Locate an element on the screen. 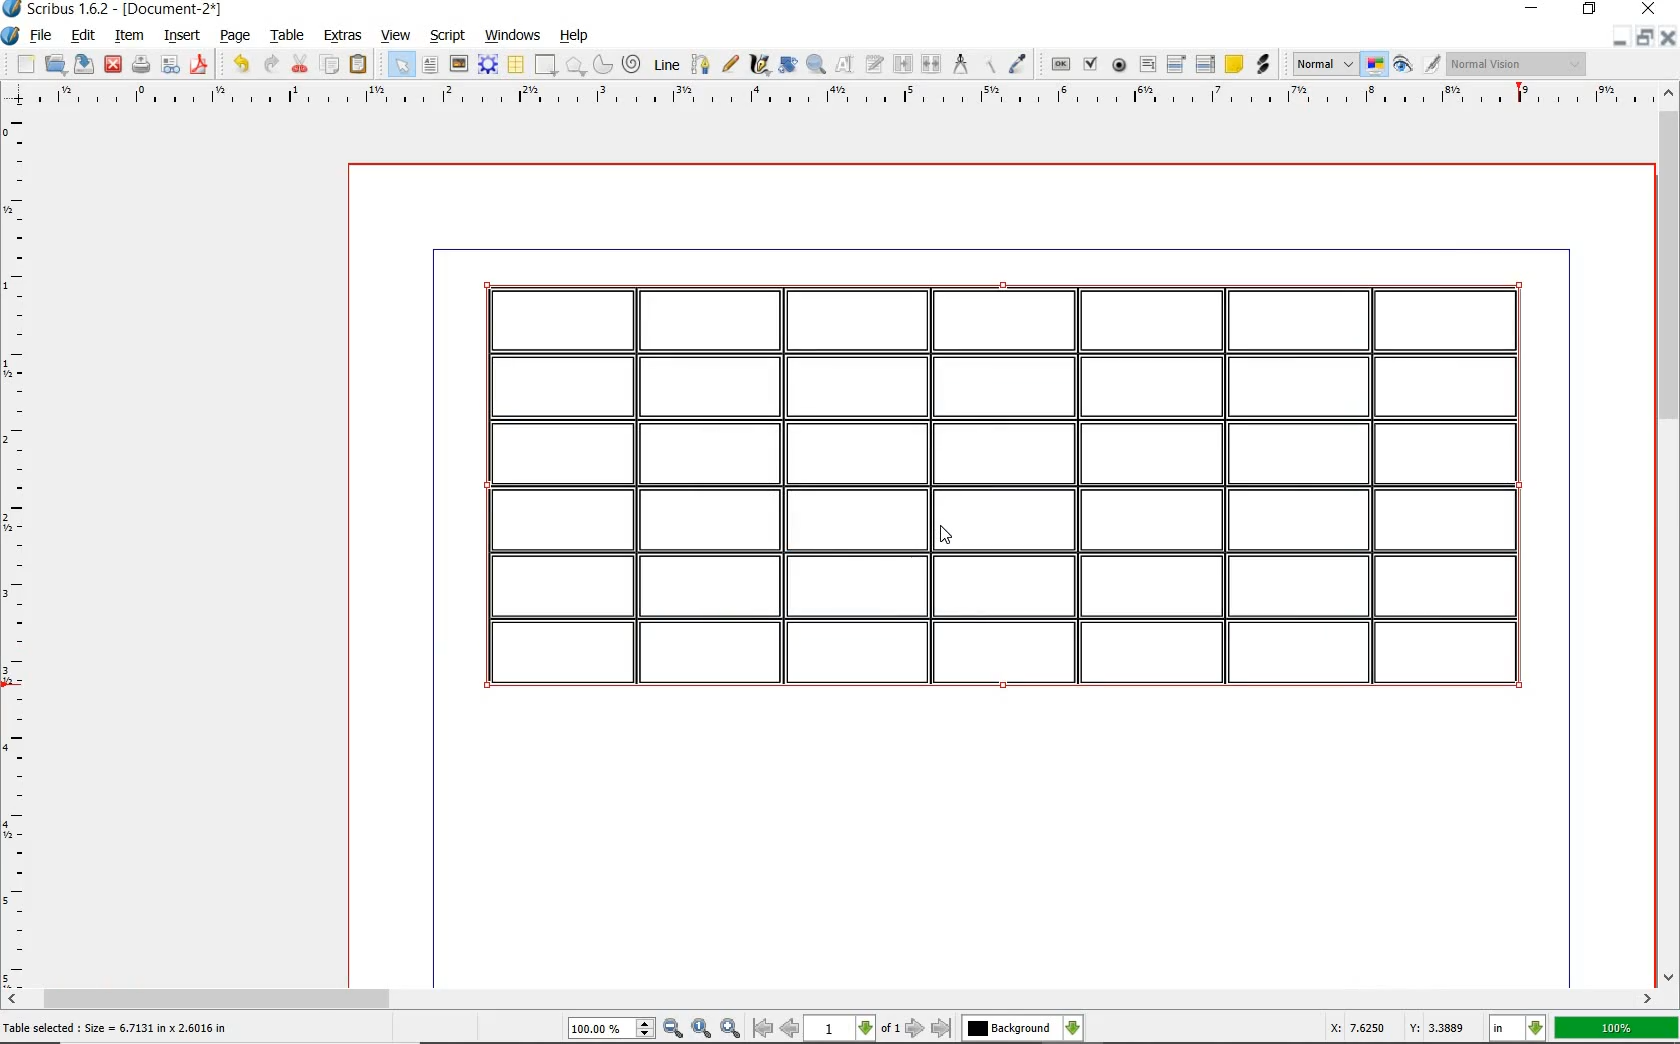 This screenshot has height=1044, width=1680. item is located at coordinates (133, 37).